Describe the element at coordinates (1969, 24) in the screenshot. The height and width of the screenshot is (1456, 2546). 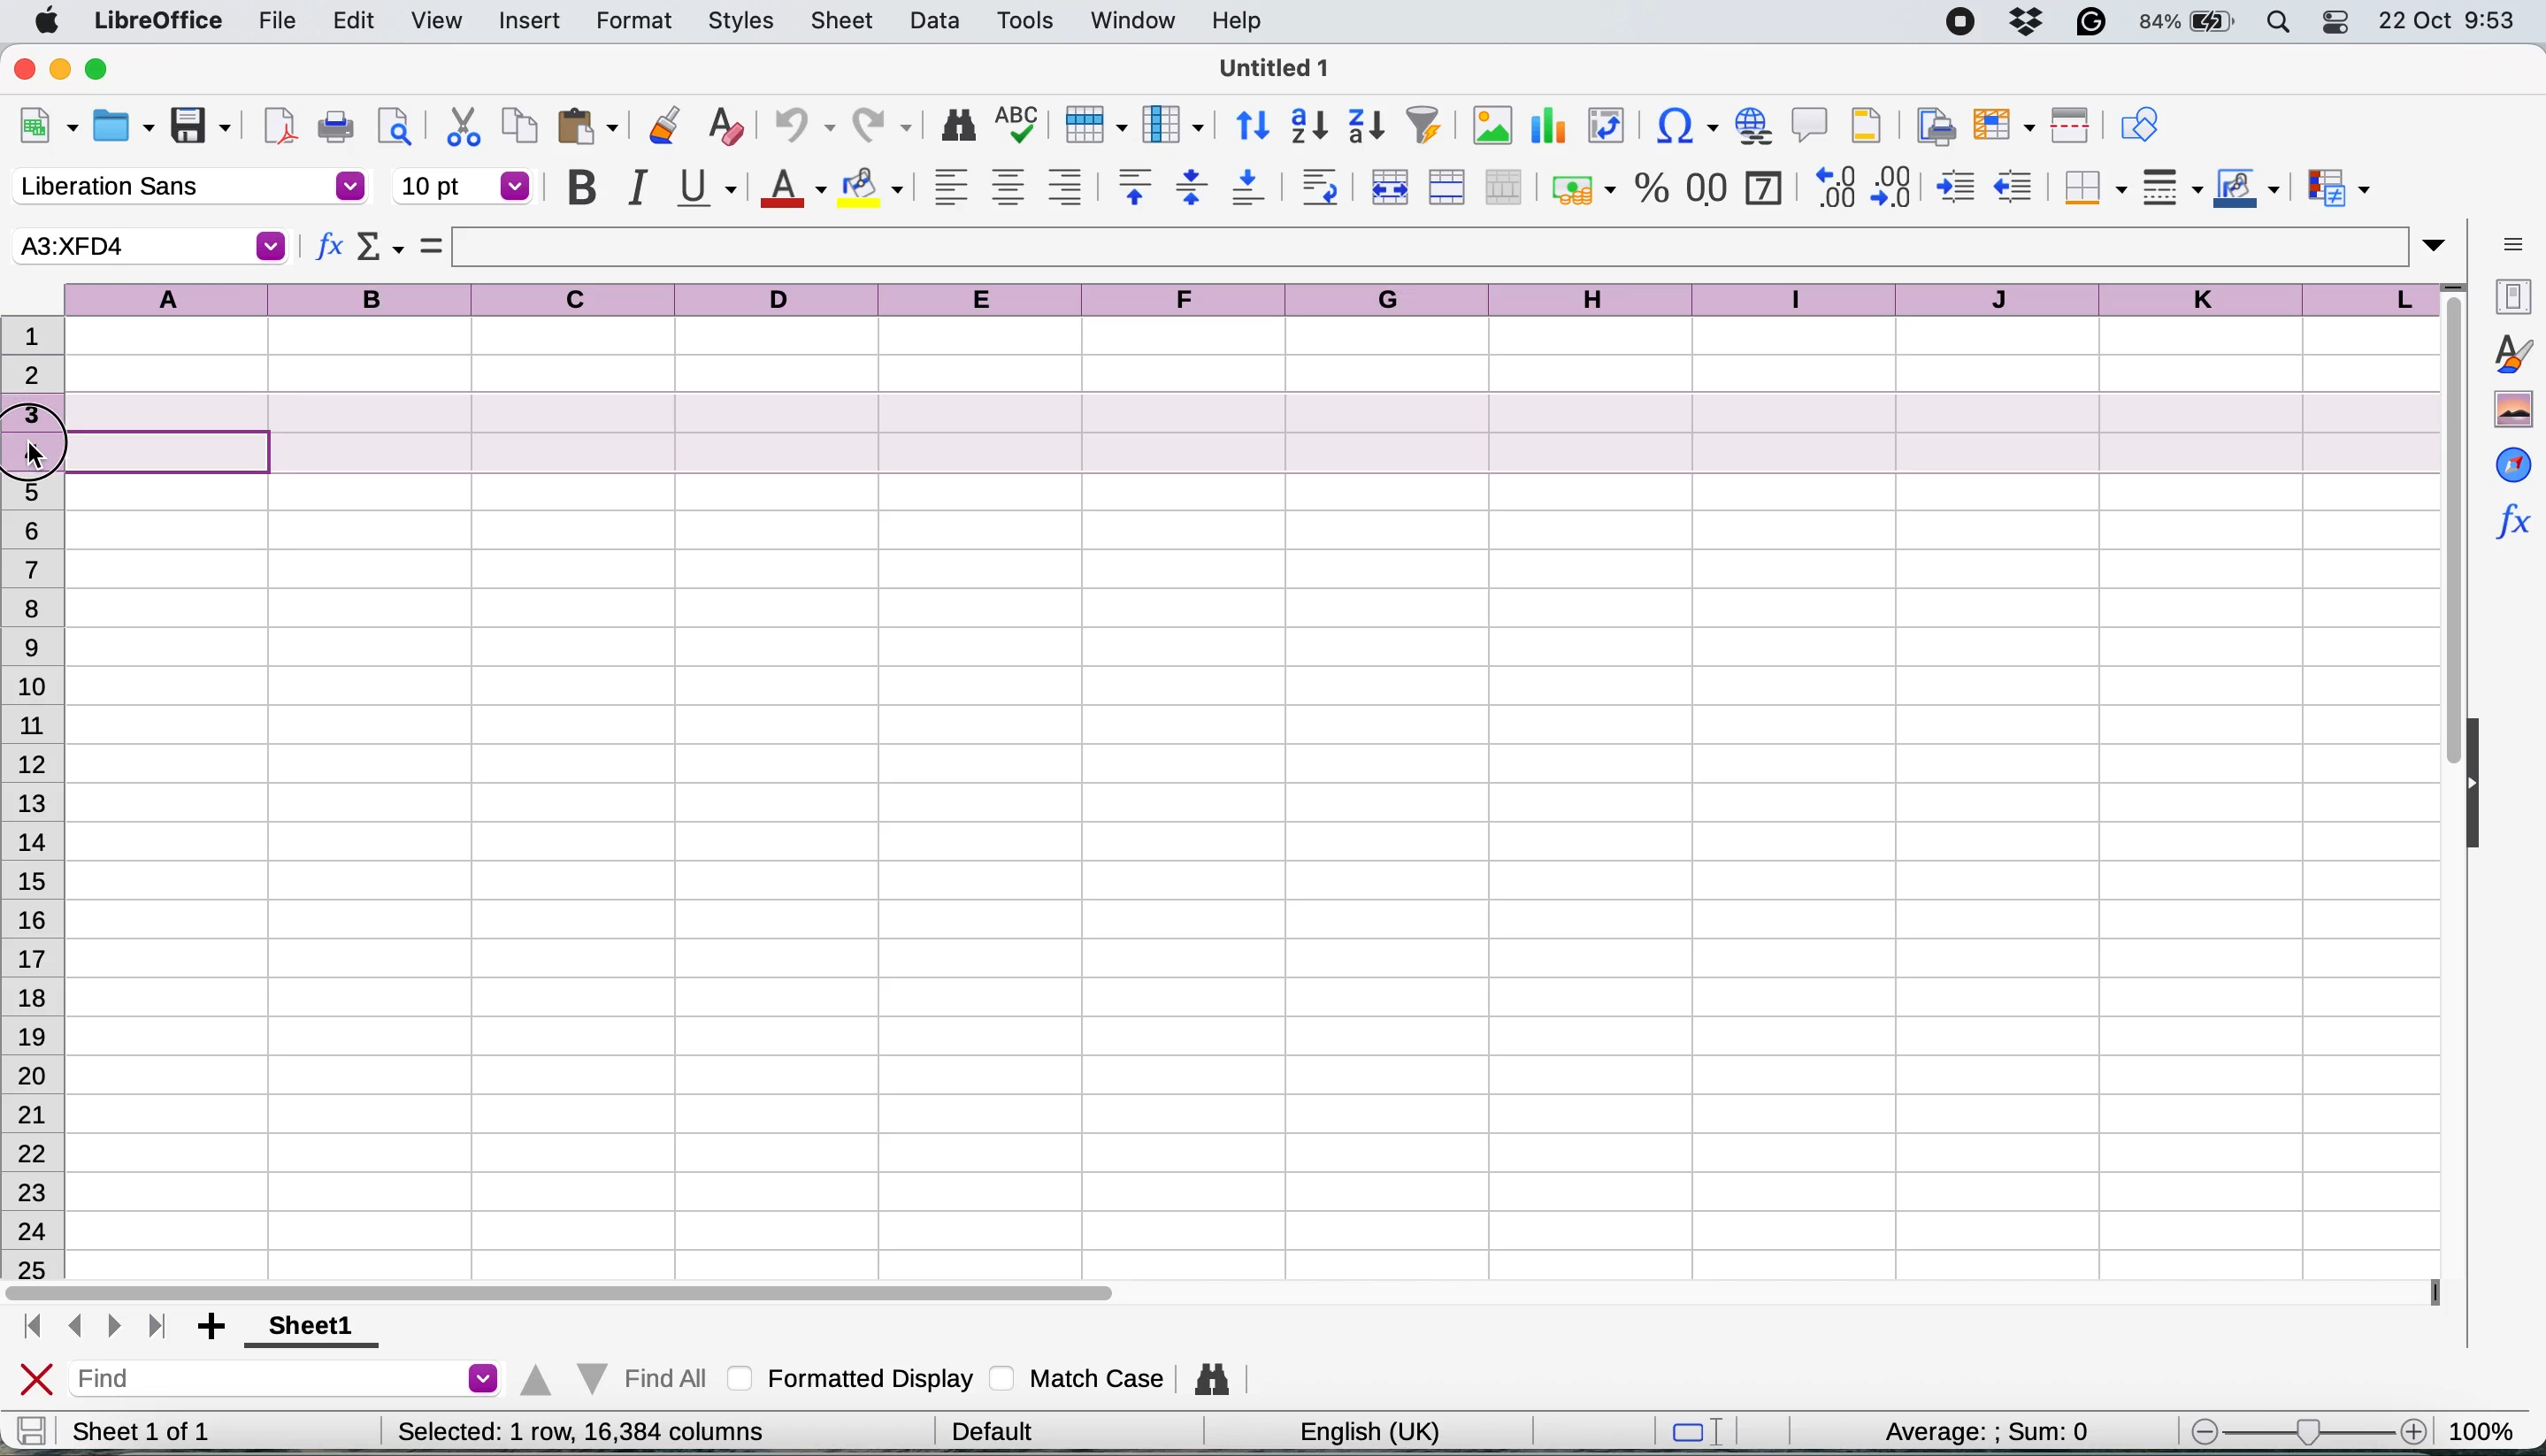
I see `screen recorder` at that location.